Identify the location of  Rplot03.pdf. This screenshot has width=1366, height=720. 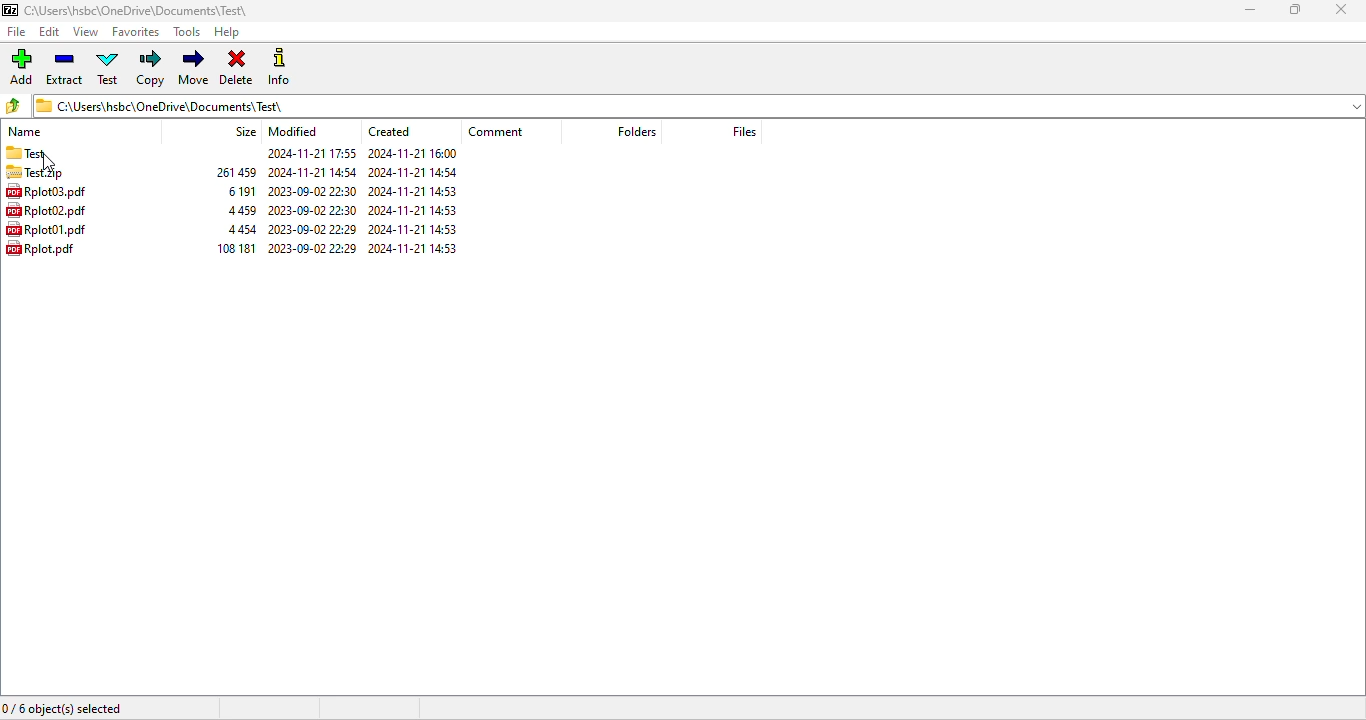
(49, 191).